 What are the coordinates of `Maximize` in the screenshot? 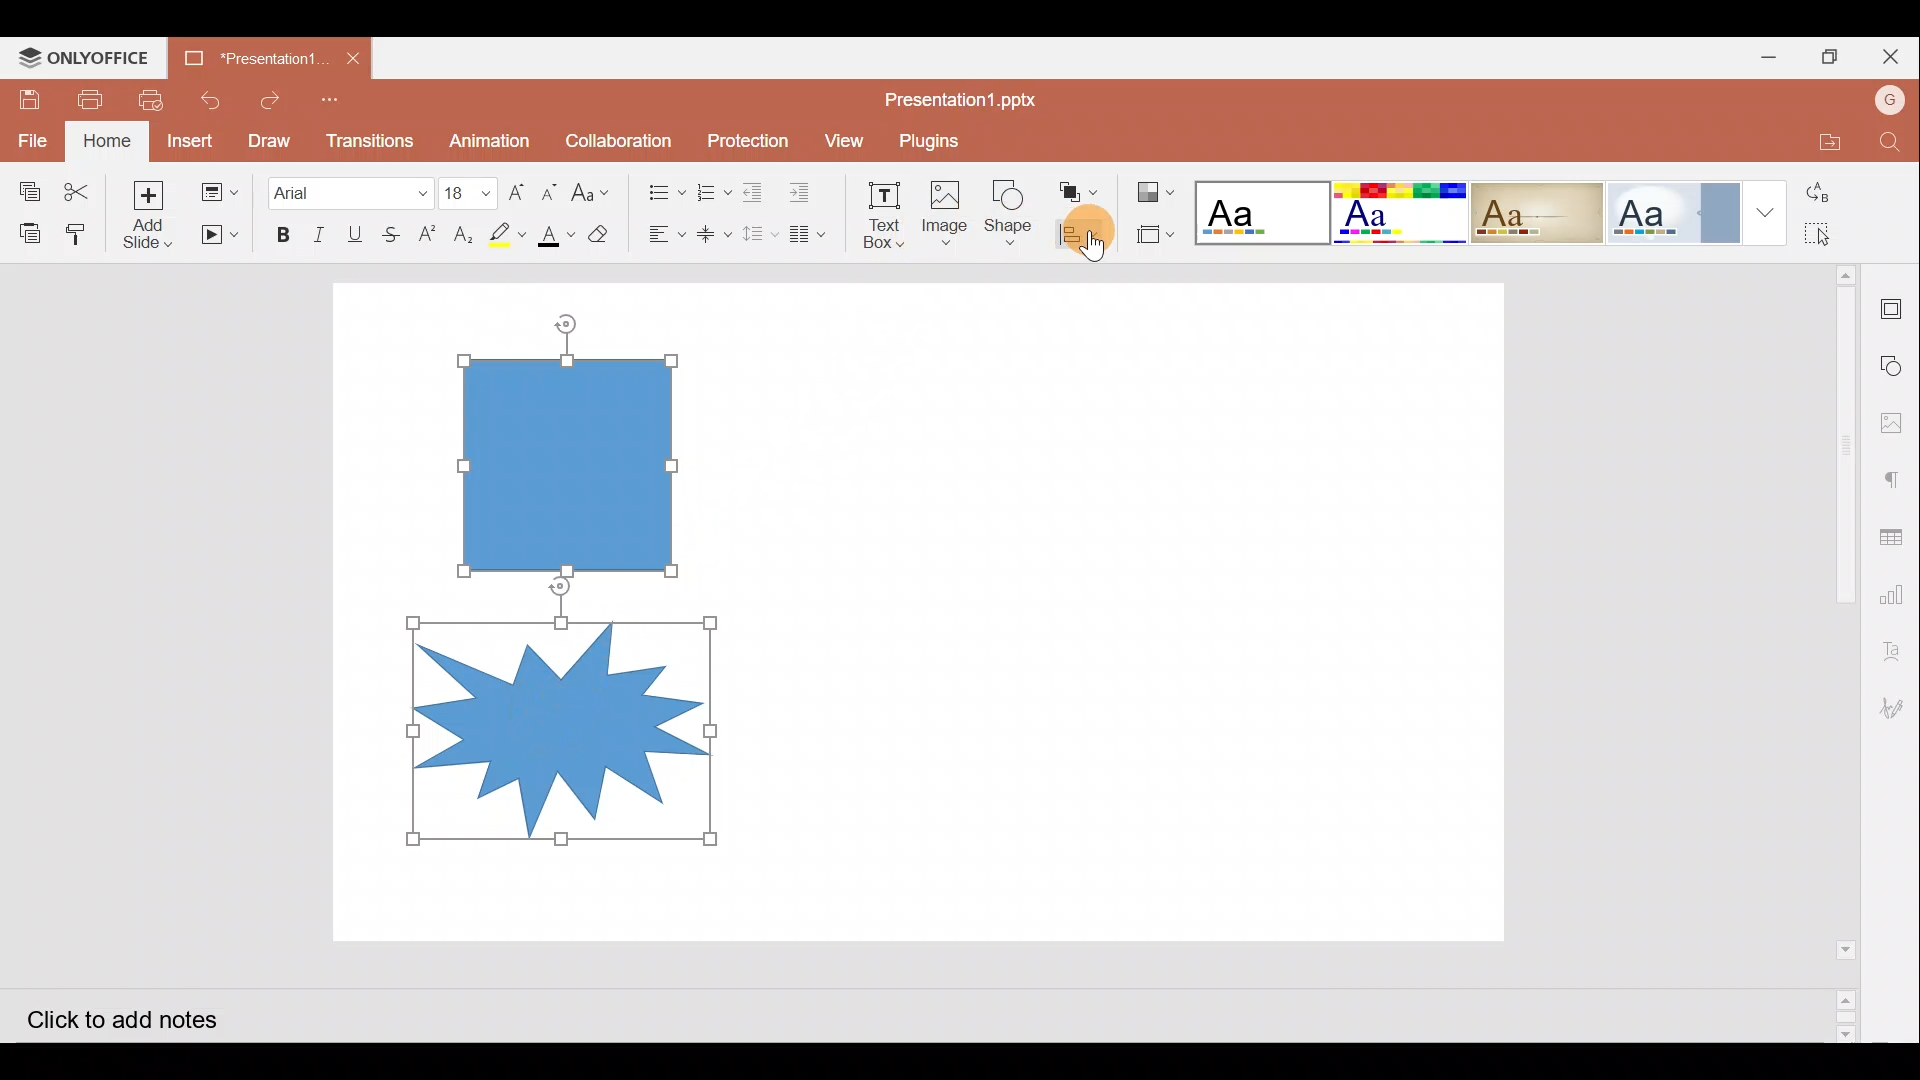 It's located at (1831, 57).